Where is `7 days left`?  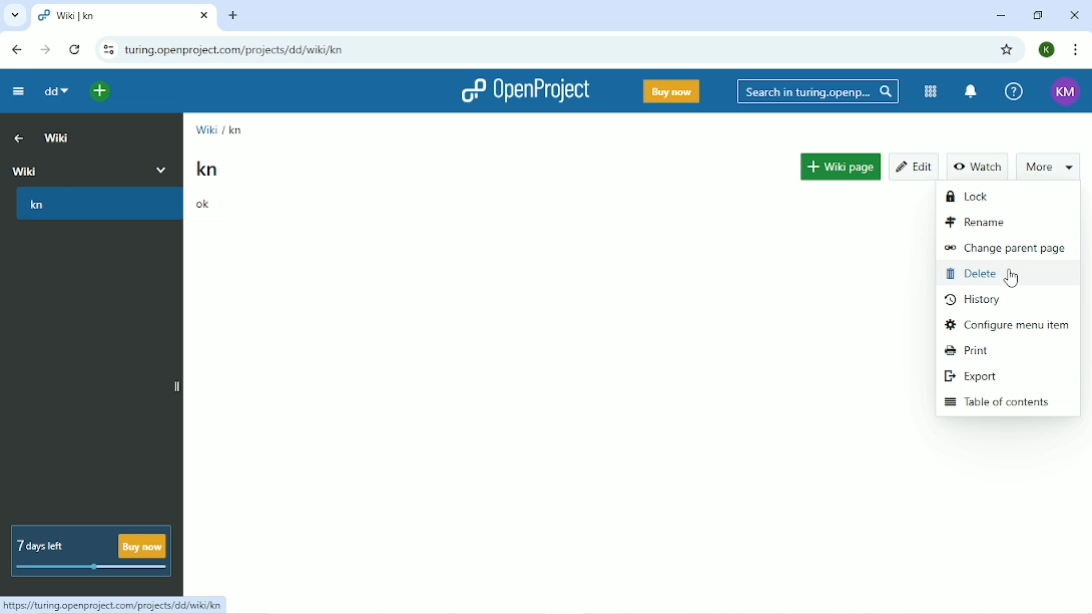 7 days left is located at coordinates (55, 539).